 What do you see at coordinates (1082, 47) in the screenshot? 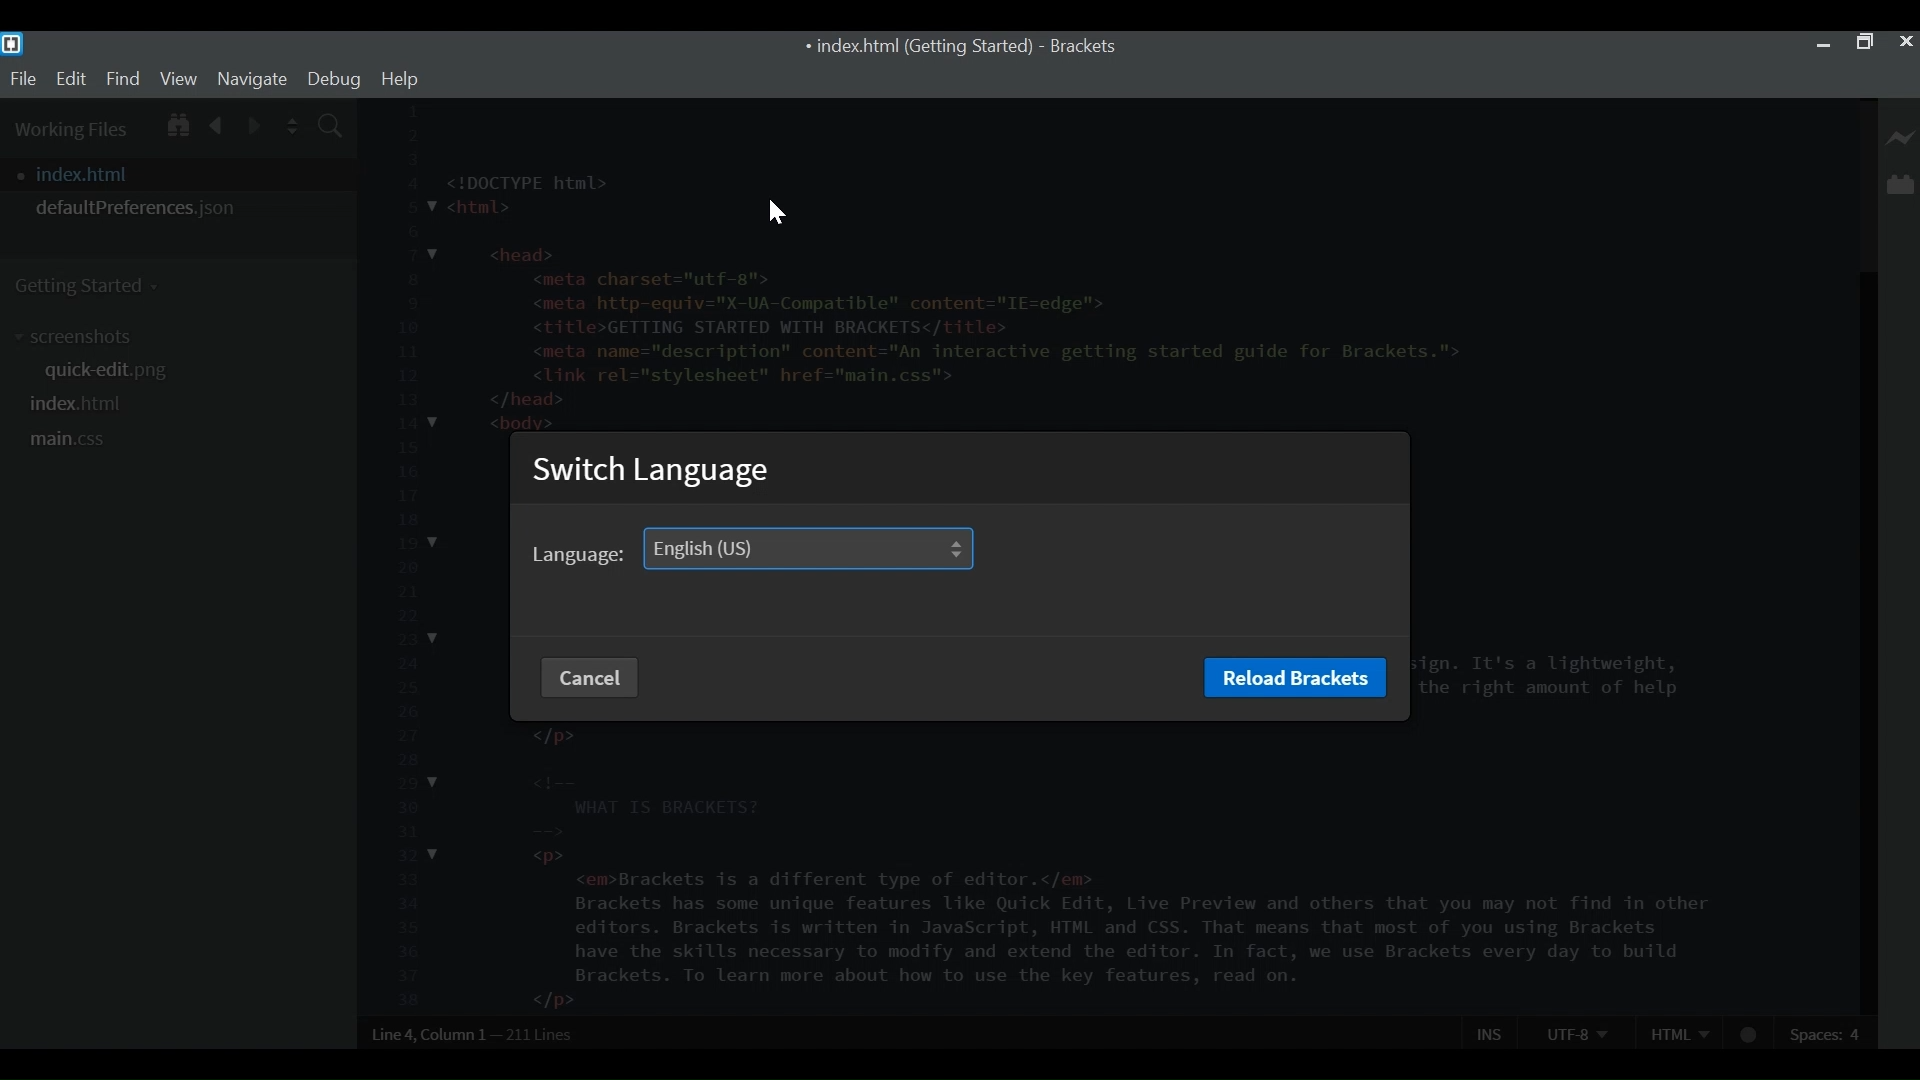
I see `Brackets` at bounding box center [1082, 47].